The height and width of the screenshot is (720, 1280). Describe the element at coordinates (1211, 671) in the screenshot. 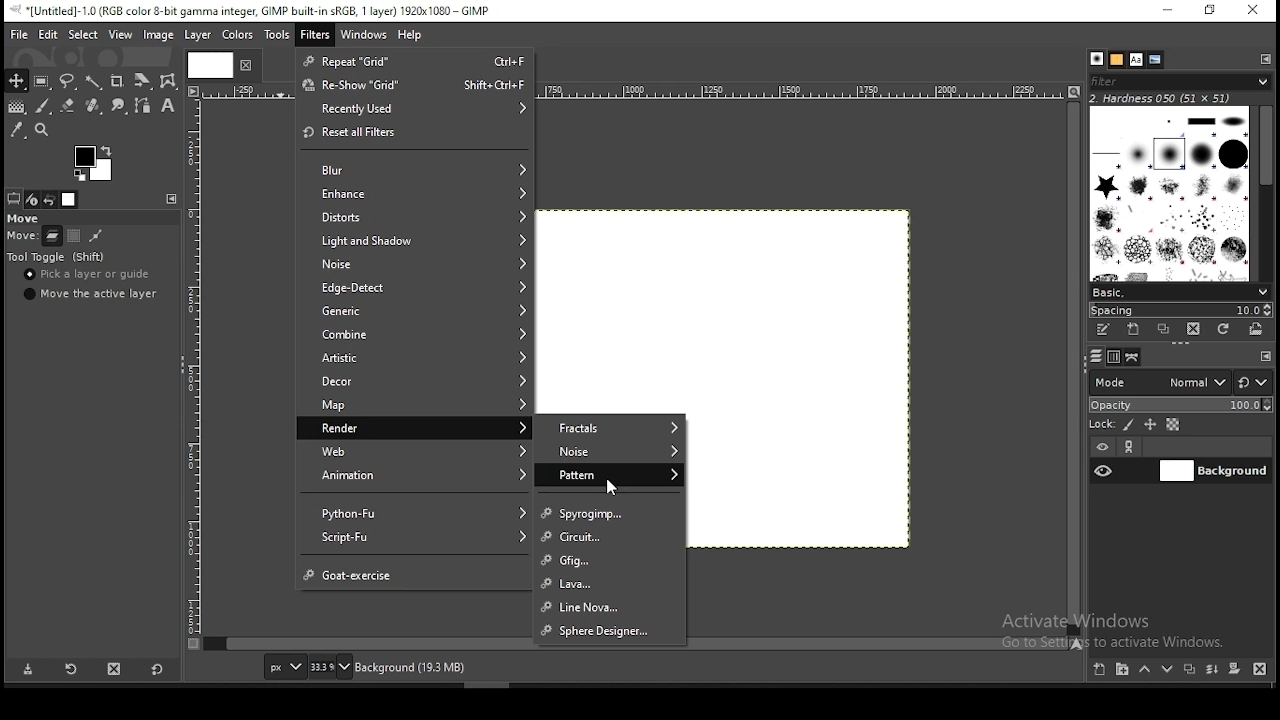

I see `merge layer` at that location.